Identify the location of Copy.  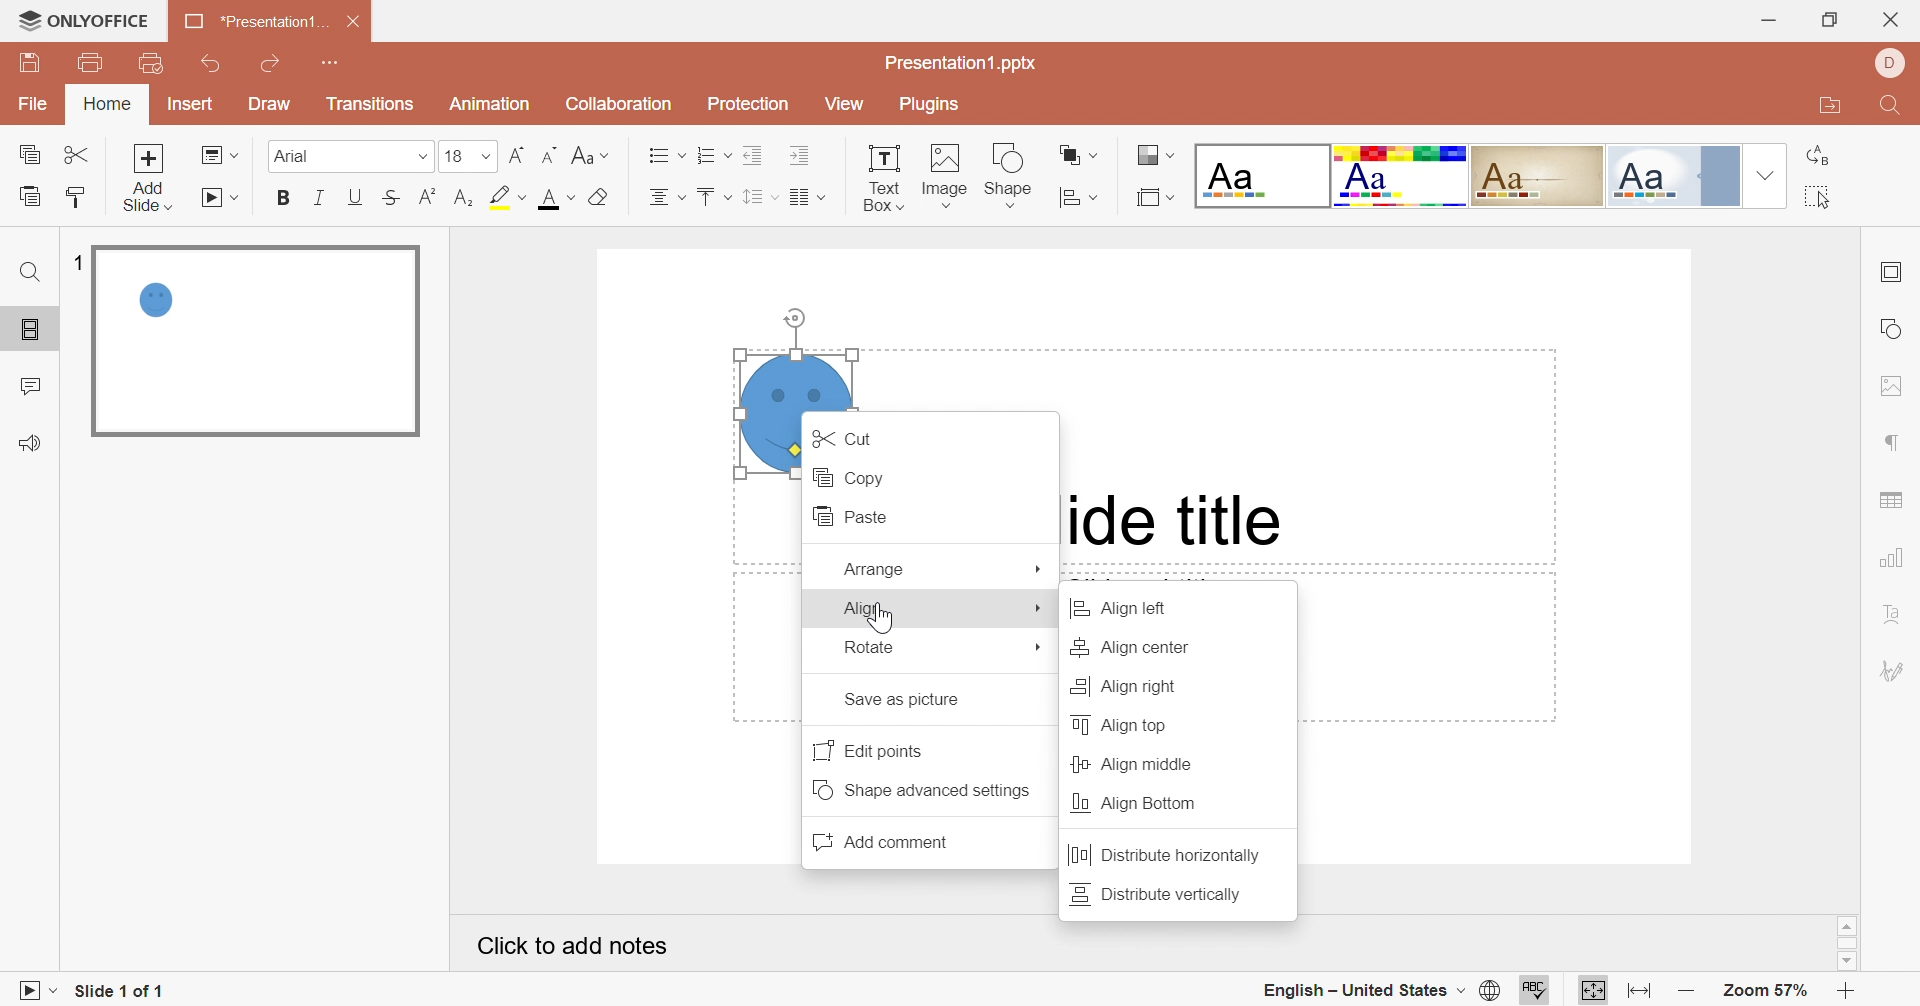
(35, 158).